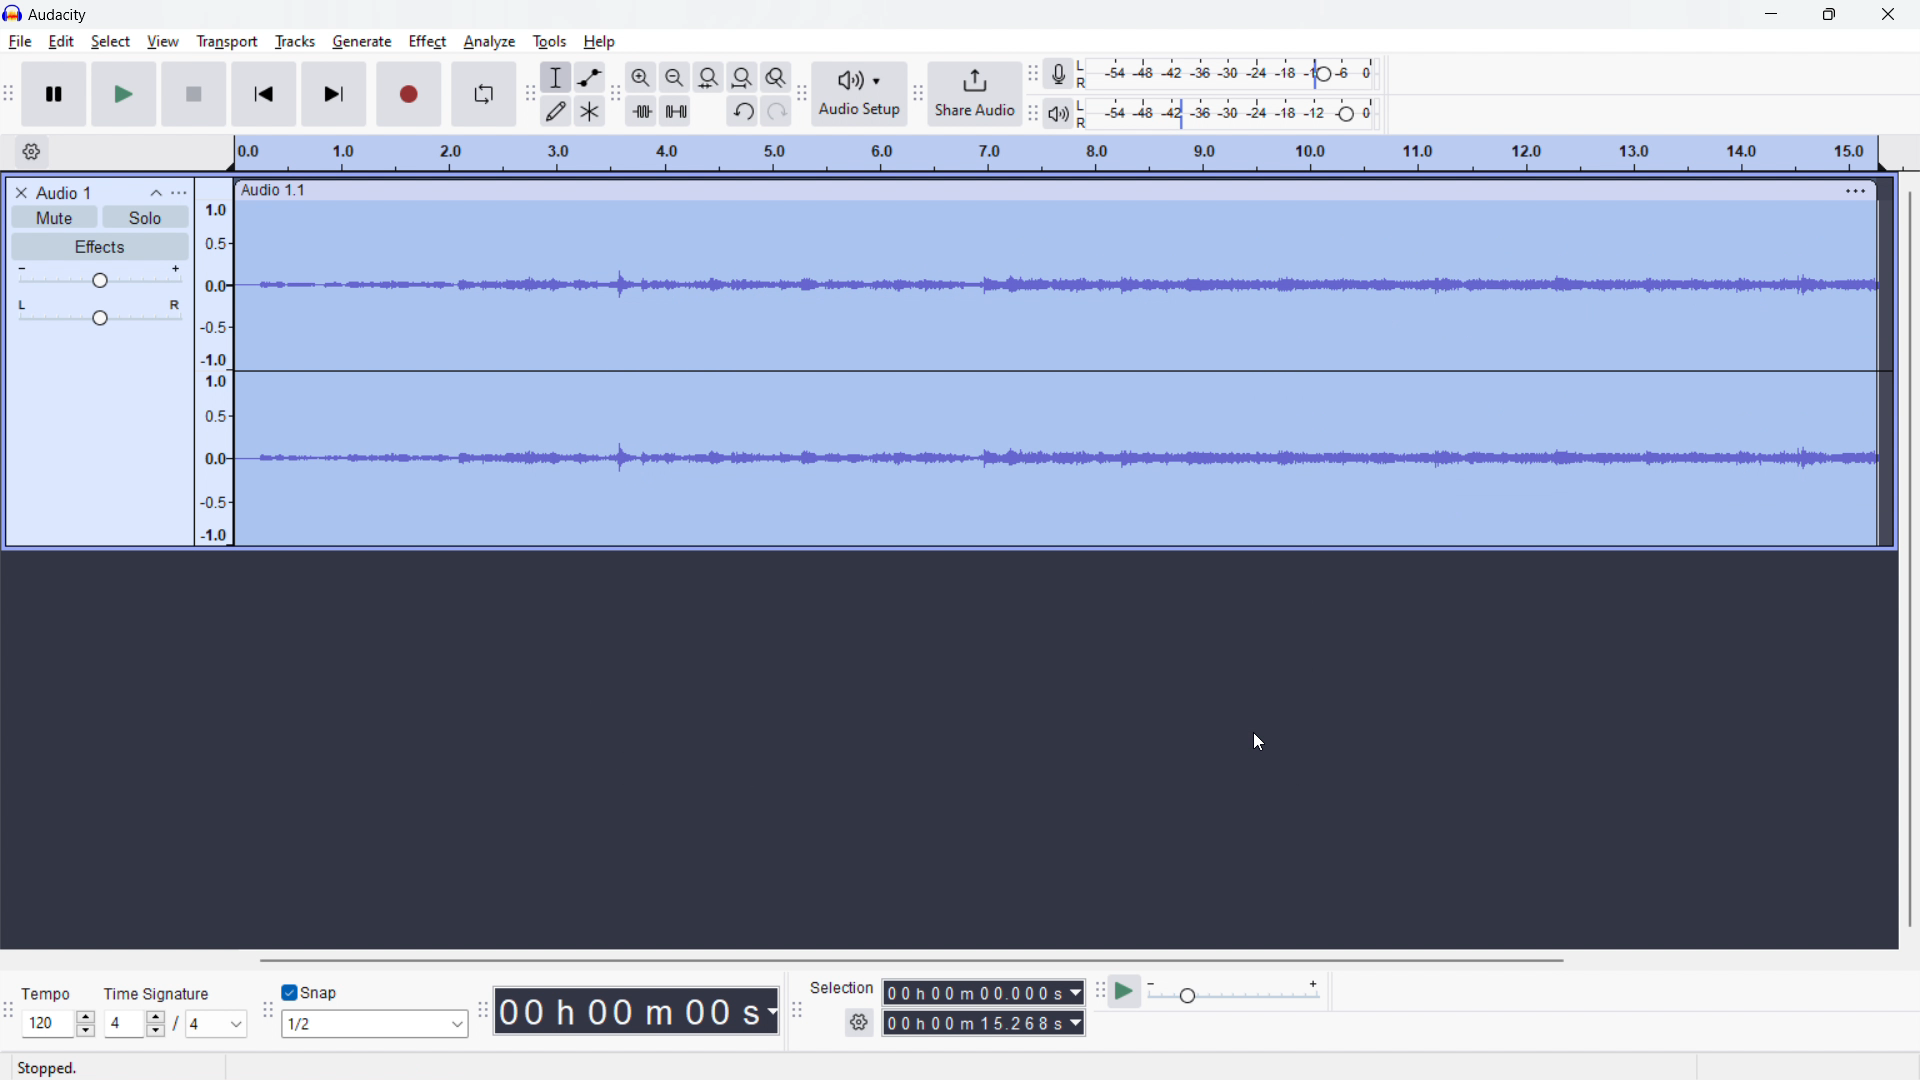 The image size is (1920, 1080). What do you see at coordinates (159, 989) in the screenshot?
I see `Time Signature` at bounding box center [159, 989].